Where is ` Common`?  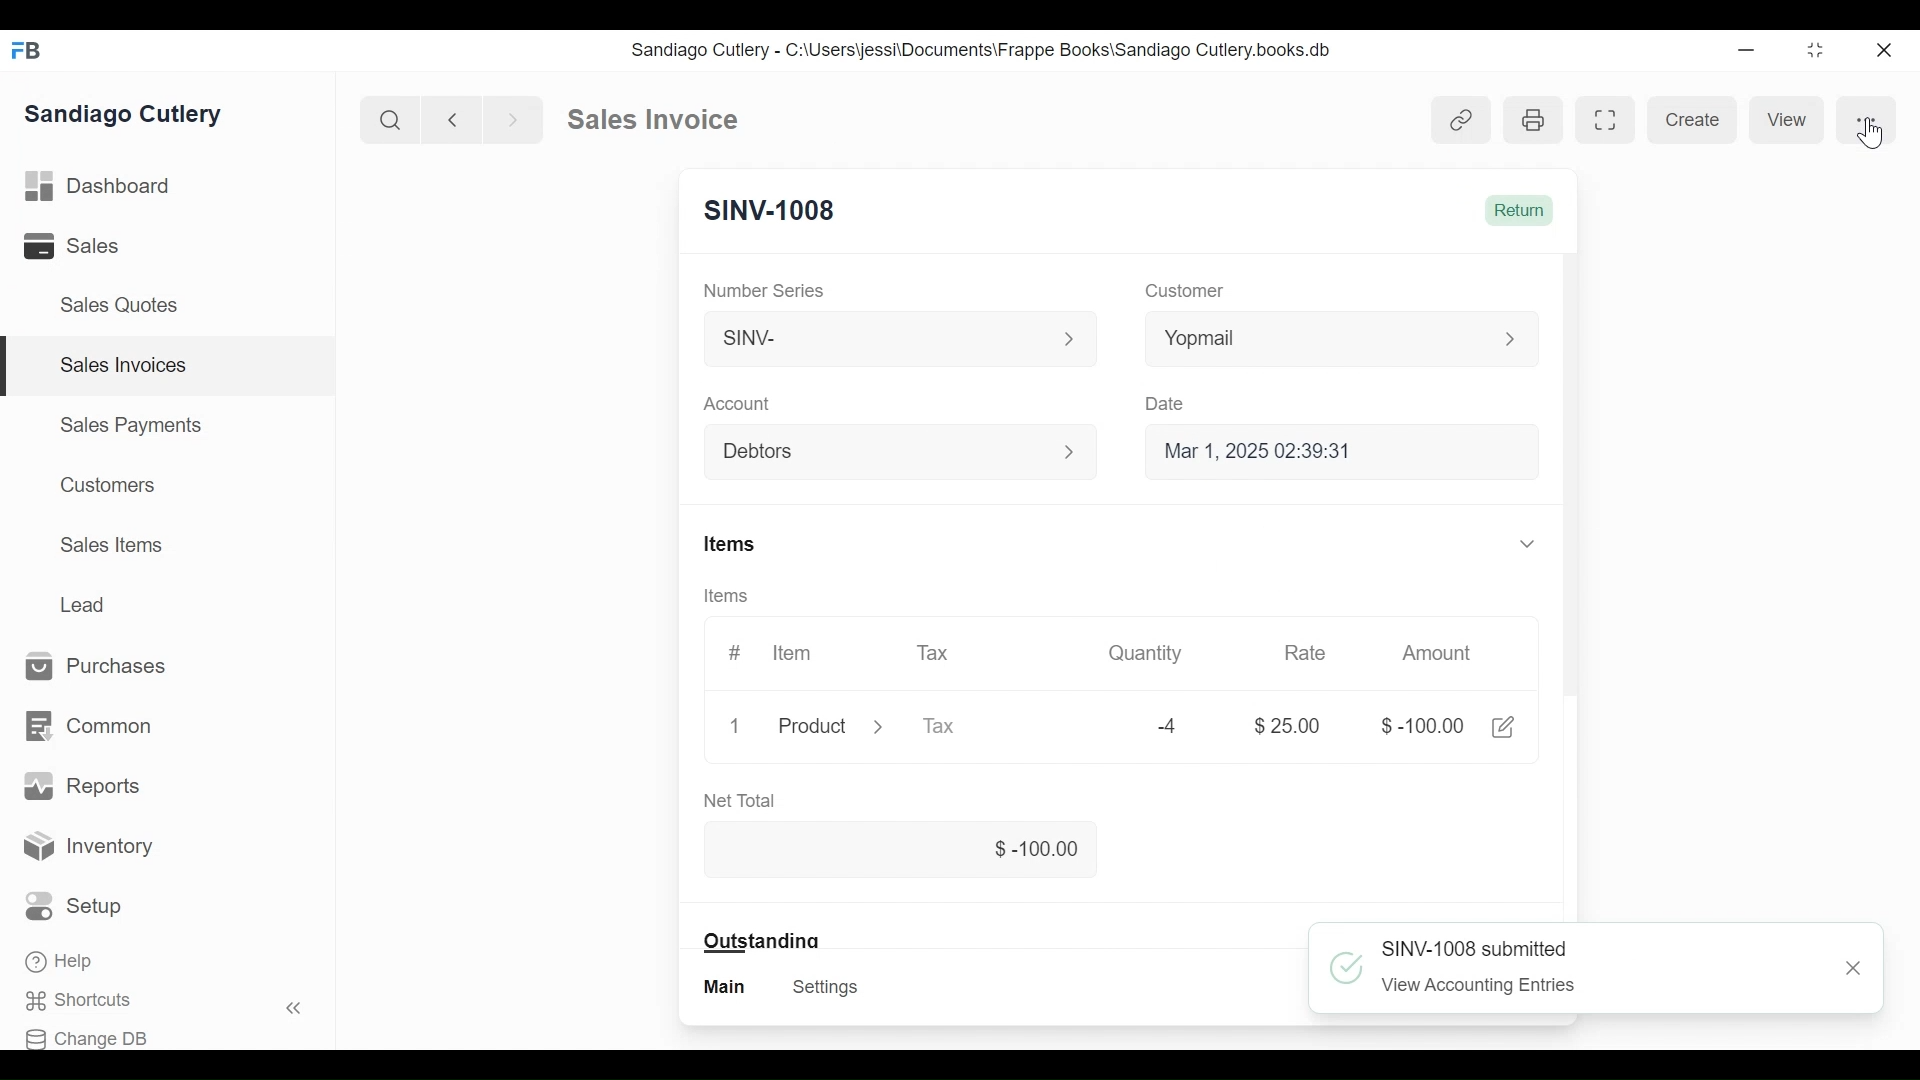  Common is located at coordinates (91, 725).